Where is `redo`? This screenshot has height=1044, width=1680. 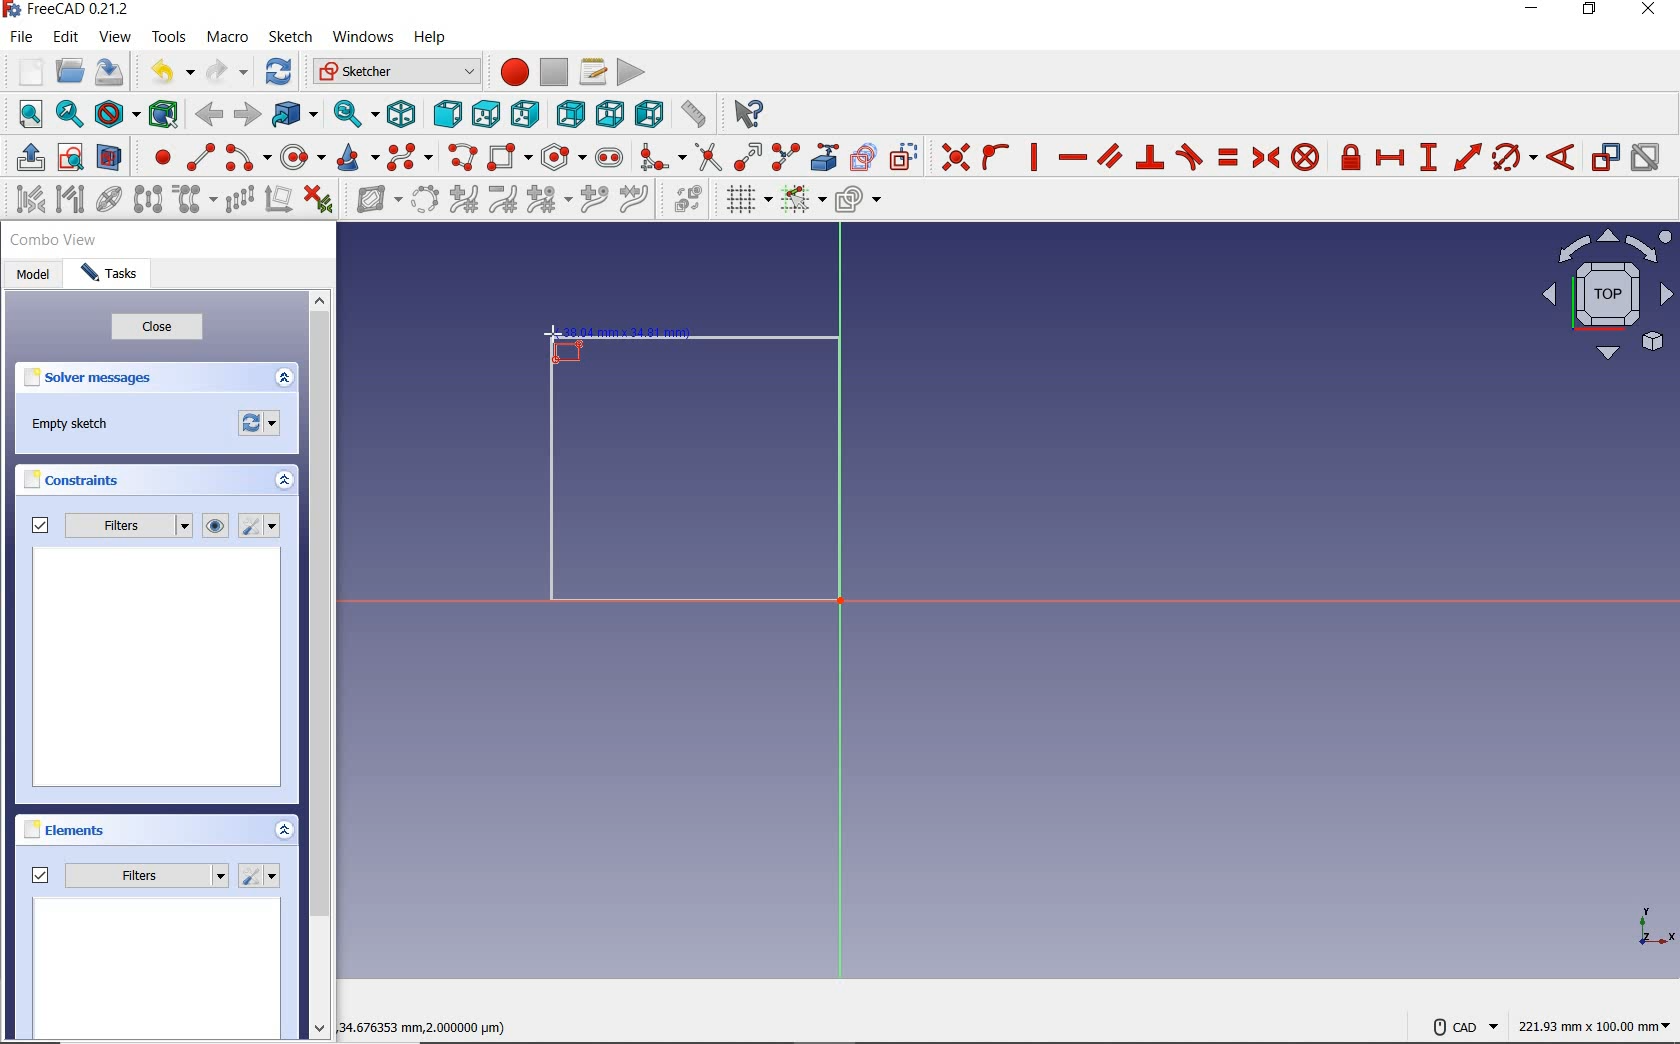 redo is located at coordinates (227, 72).